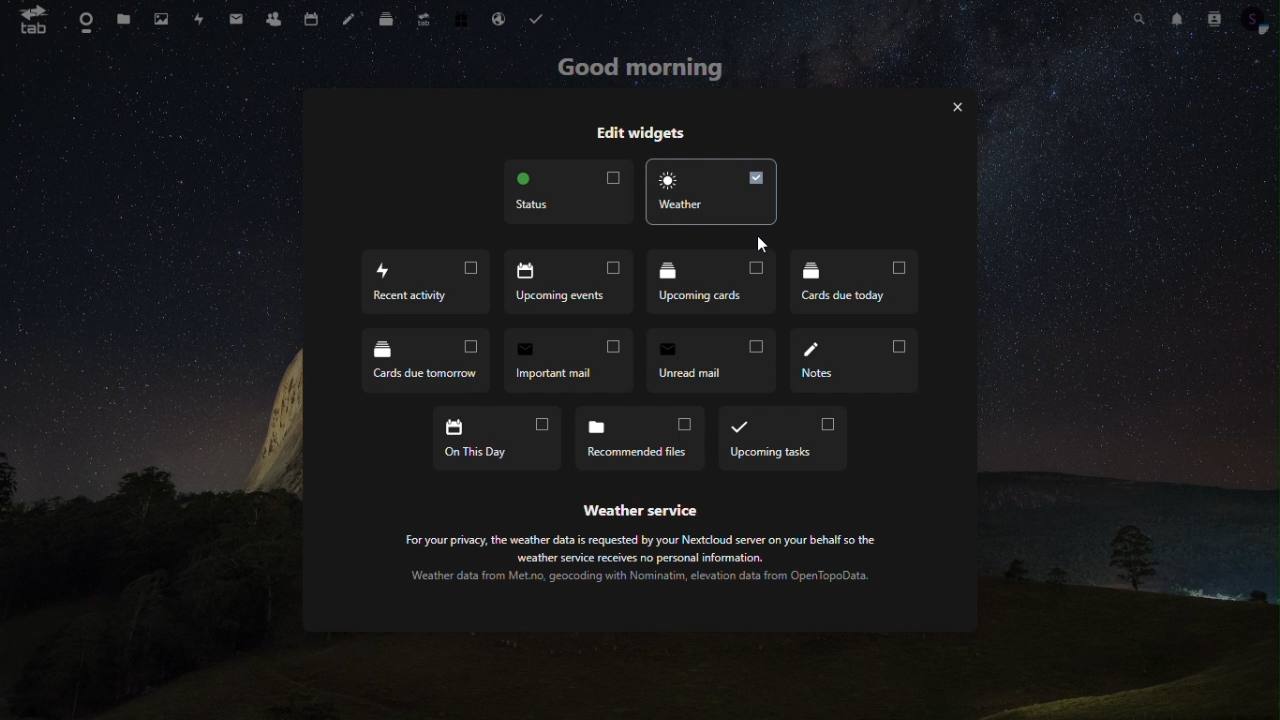 This screenshot has width=1280, height=720. What do you see at coordinates (428, 21) in the screenshot?
I see `upgrade` at bounding box center [428, 21].